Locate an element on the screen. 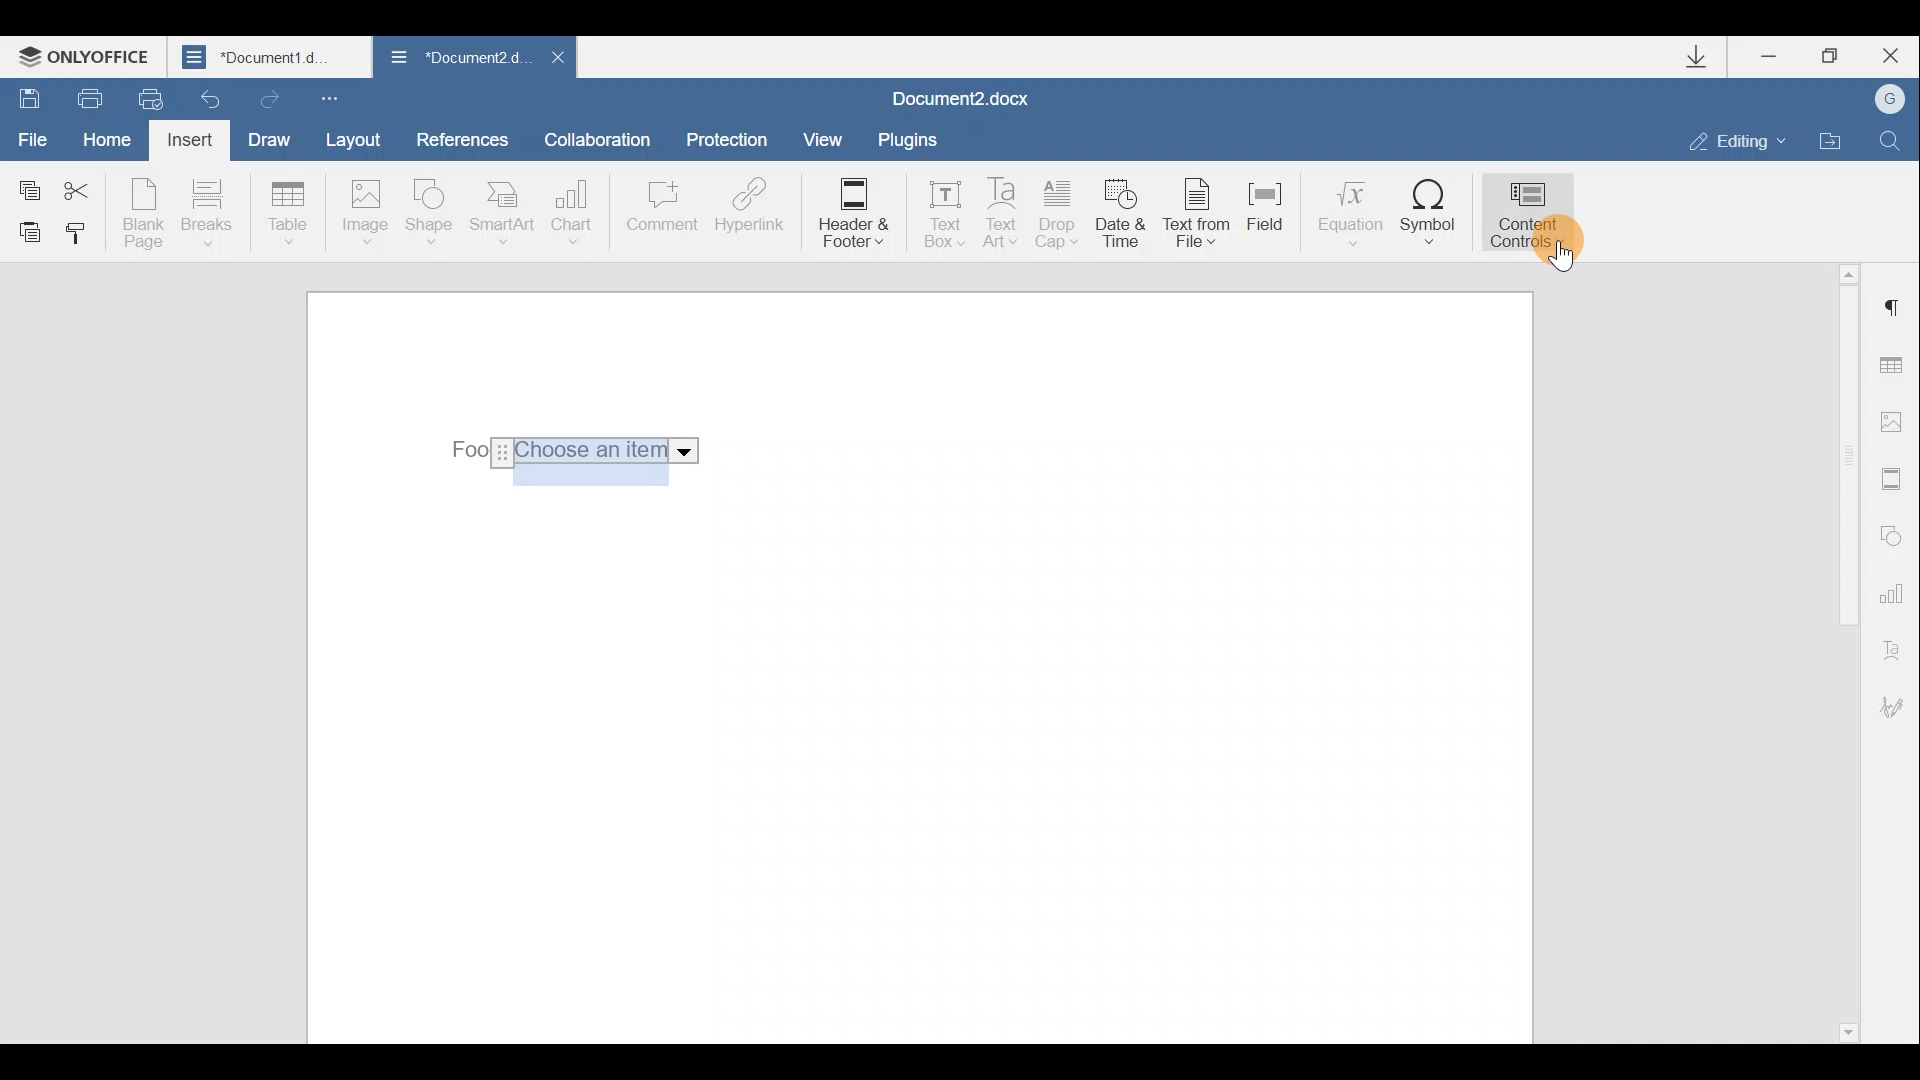 The image size is (1920, 1080). Blank page is located at coordinates (143, 213).